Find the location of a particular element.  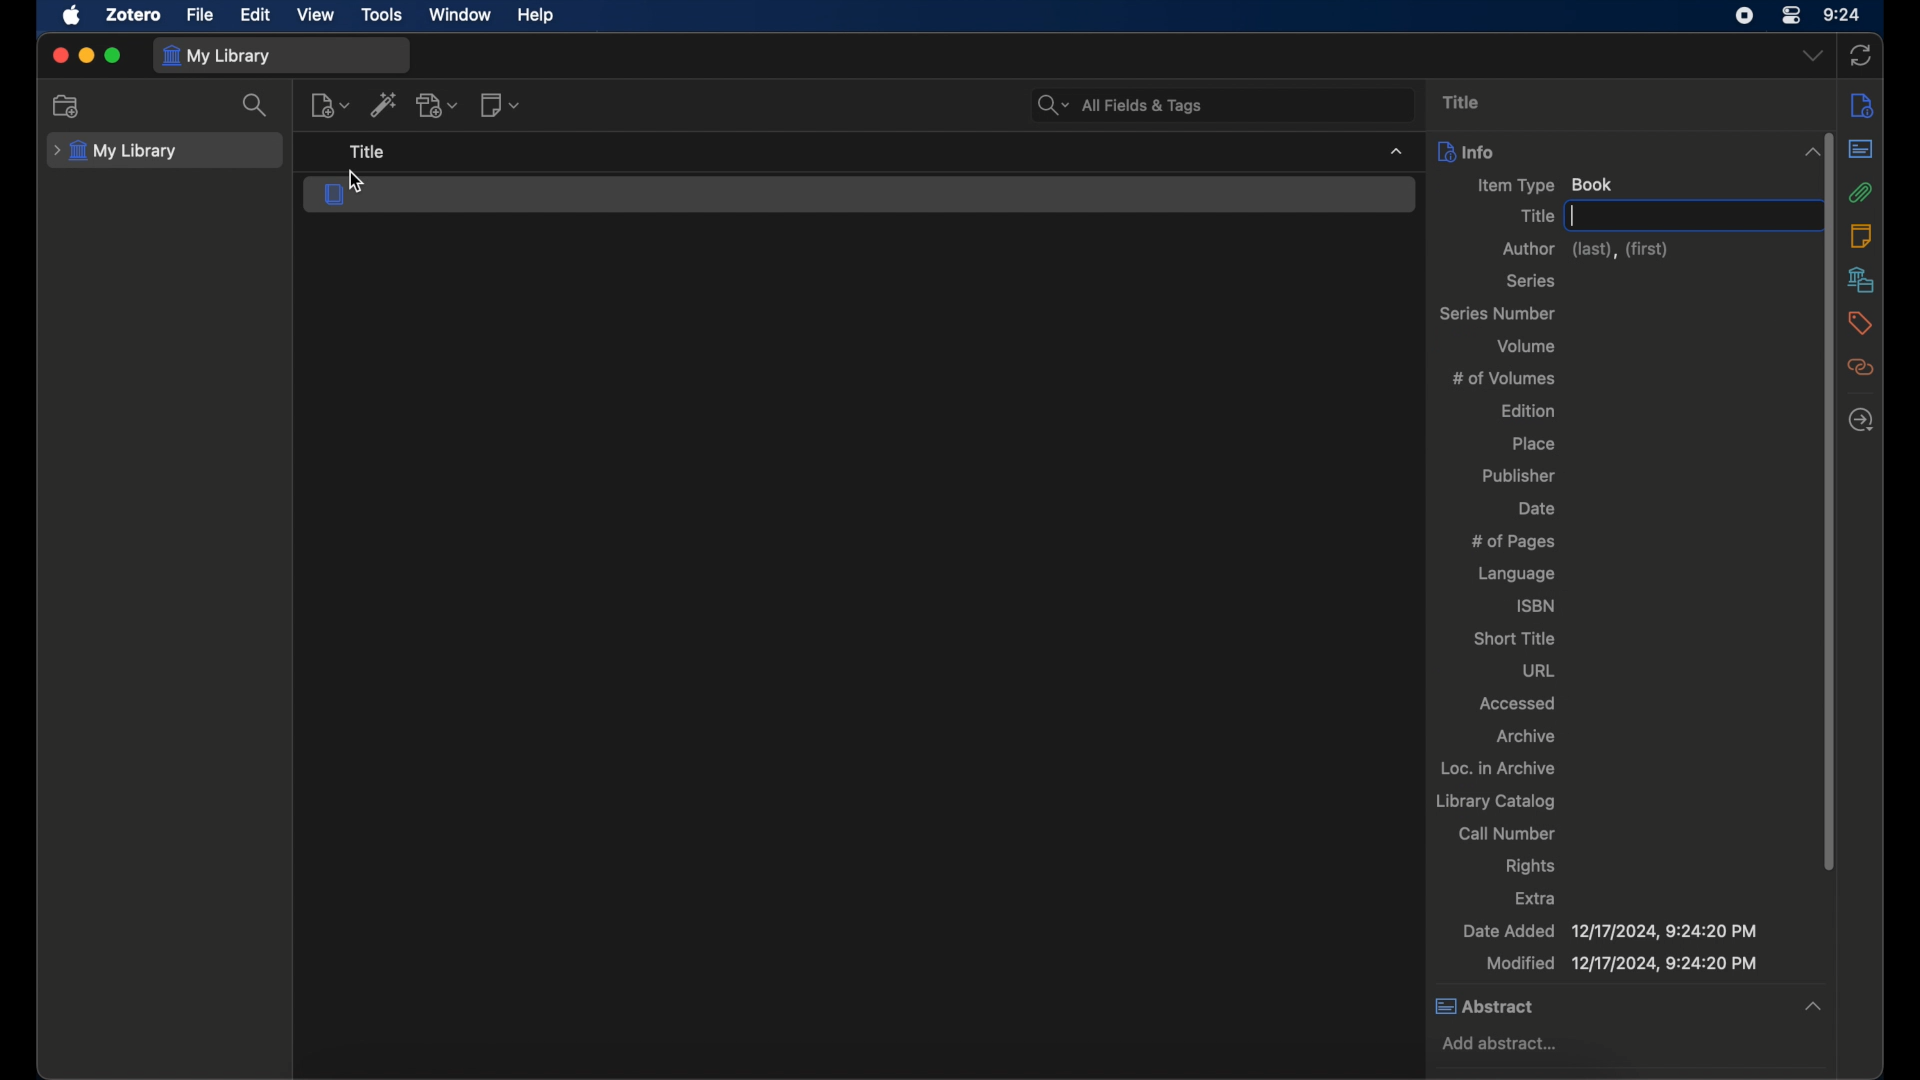

notes is located at coordinates (1861, 234).